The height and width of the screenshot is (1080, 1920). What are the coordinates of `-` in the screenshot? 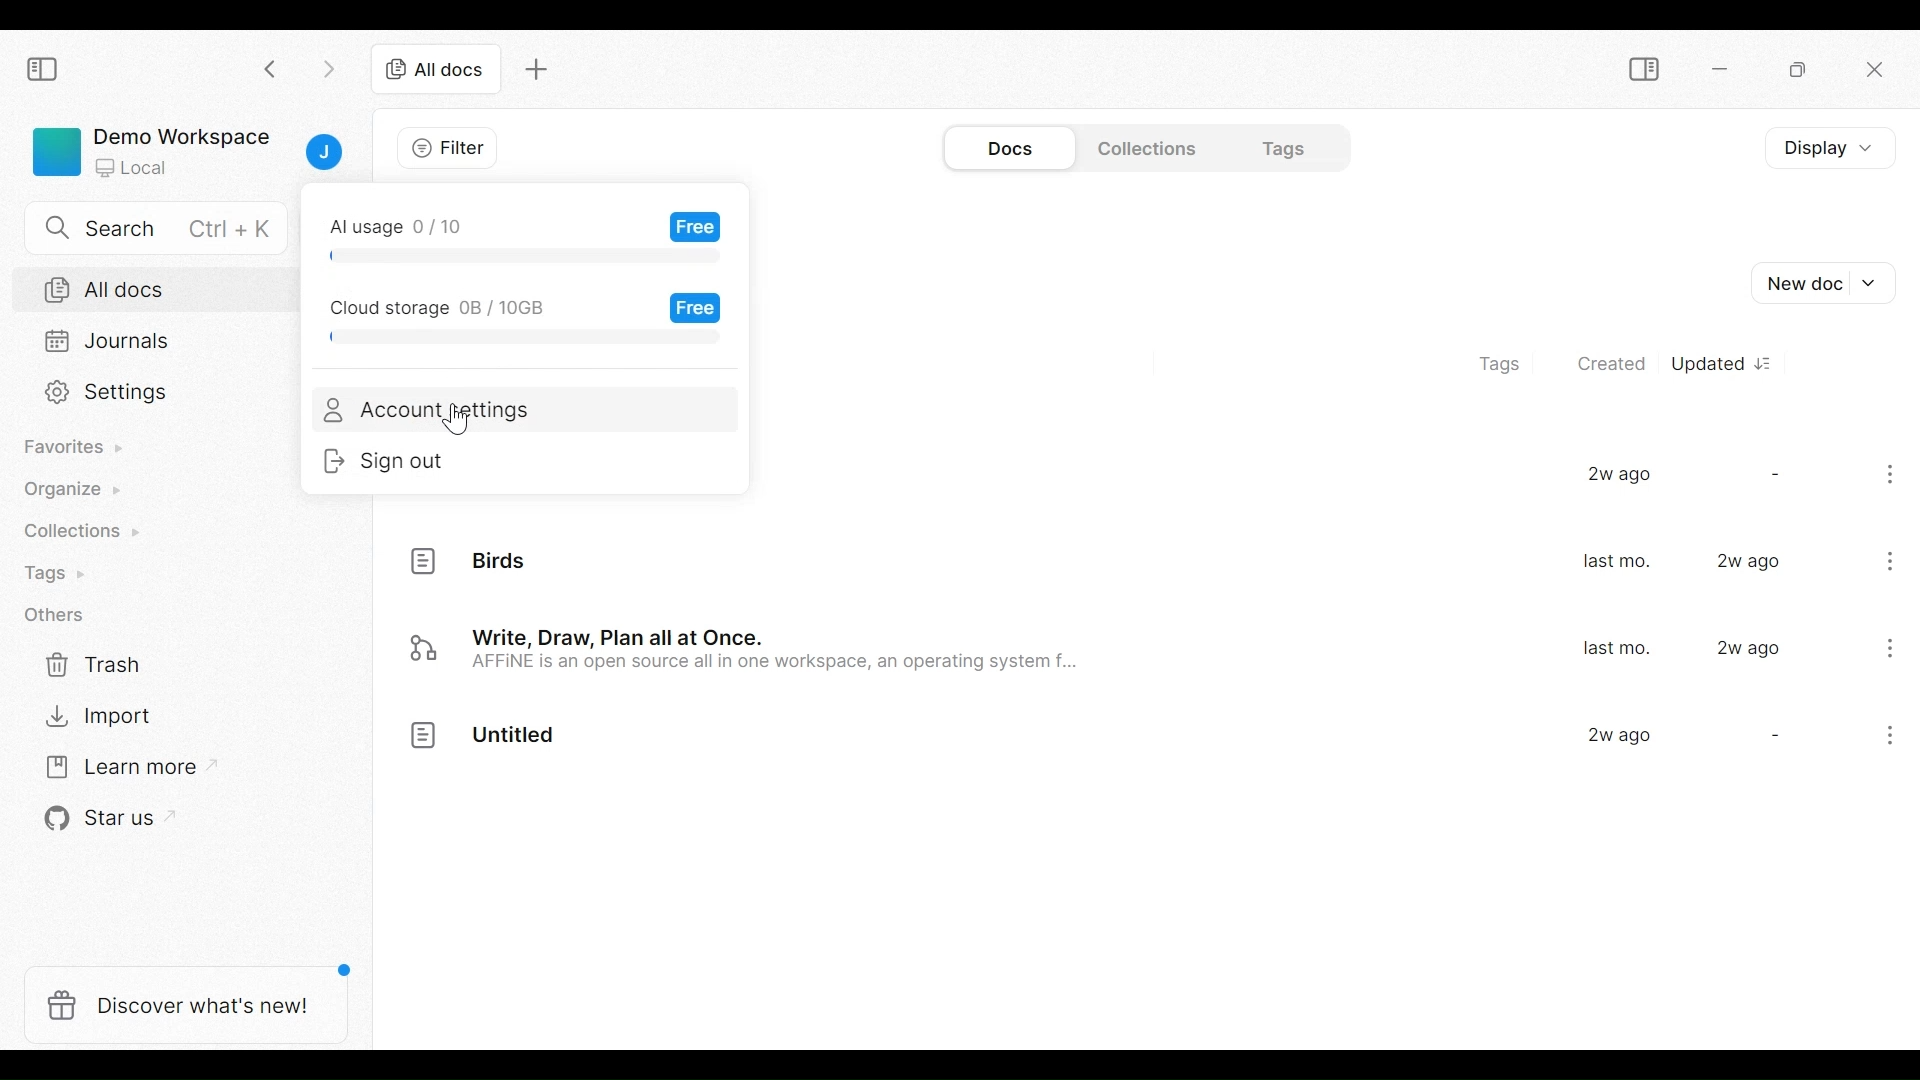 It's located at (1773, 473).